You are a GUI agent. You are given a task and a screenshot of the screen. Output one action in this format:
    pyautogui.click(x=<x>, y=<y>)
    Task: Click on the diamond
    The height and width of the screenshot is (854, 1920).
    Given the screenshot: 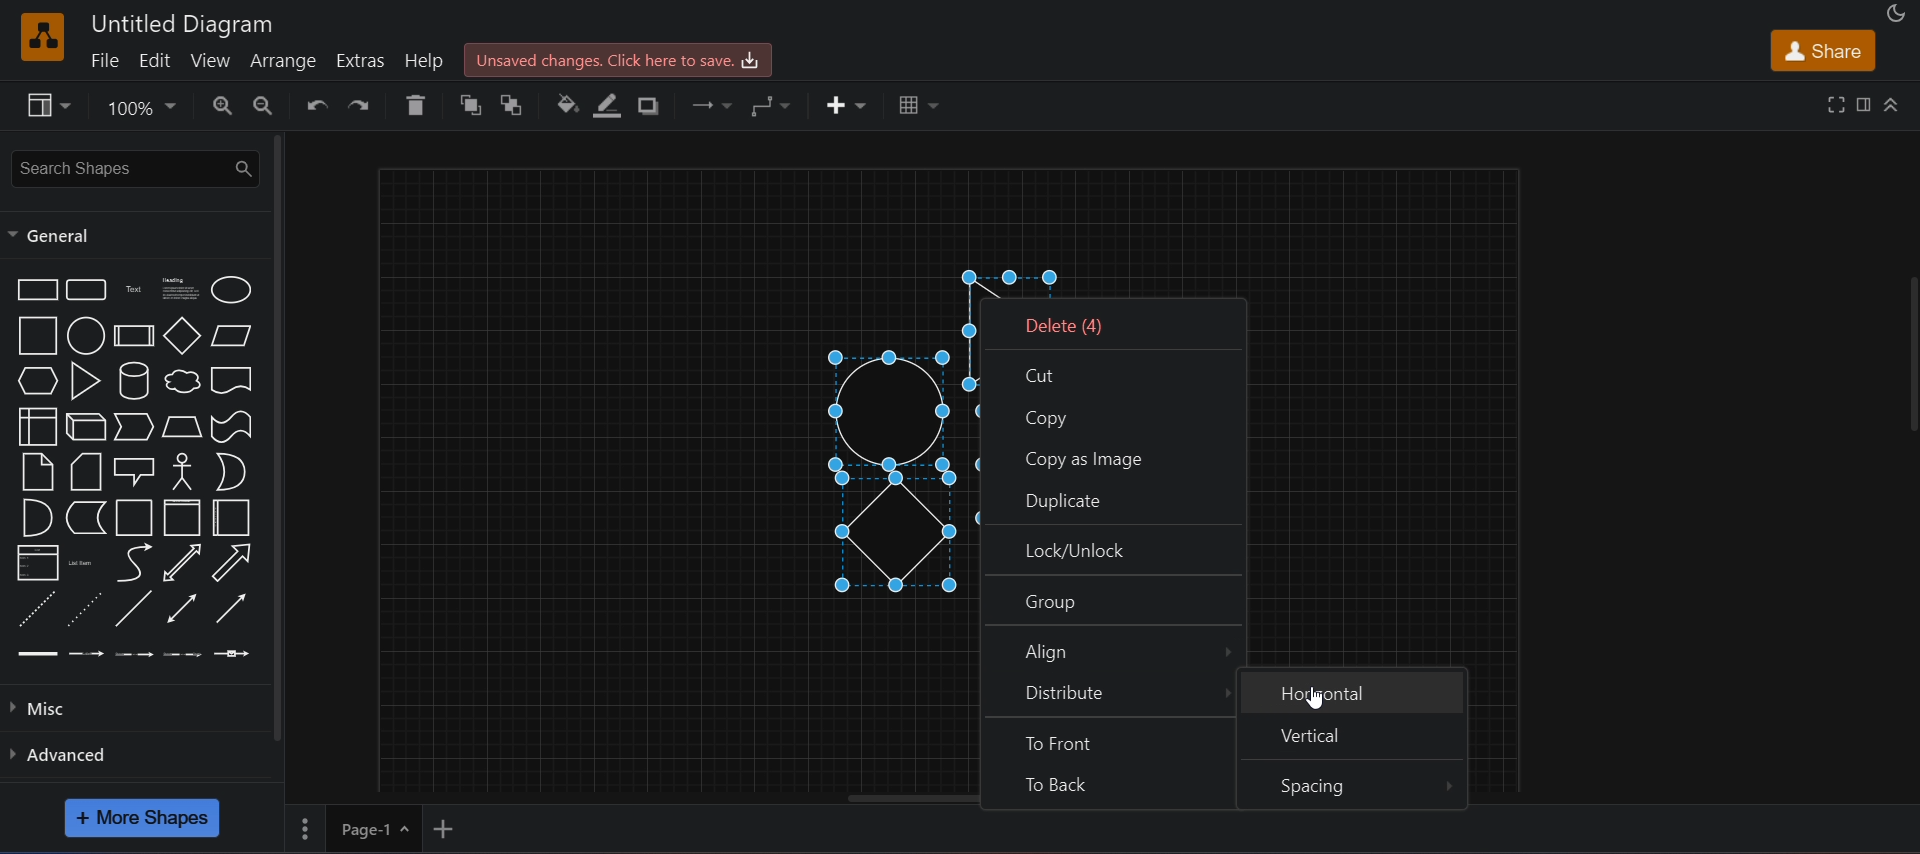 What is the action you would take?
    pyautogui.click(x=181, y=336)
    